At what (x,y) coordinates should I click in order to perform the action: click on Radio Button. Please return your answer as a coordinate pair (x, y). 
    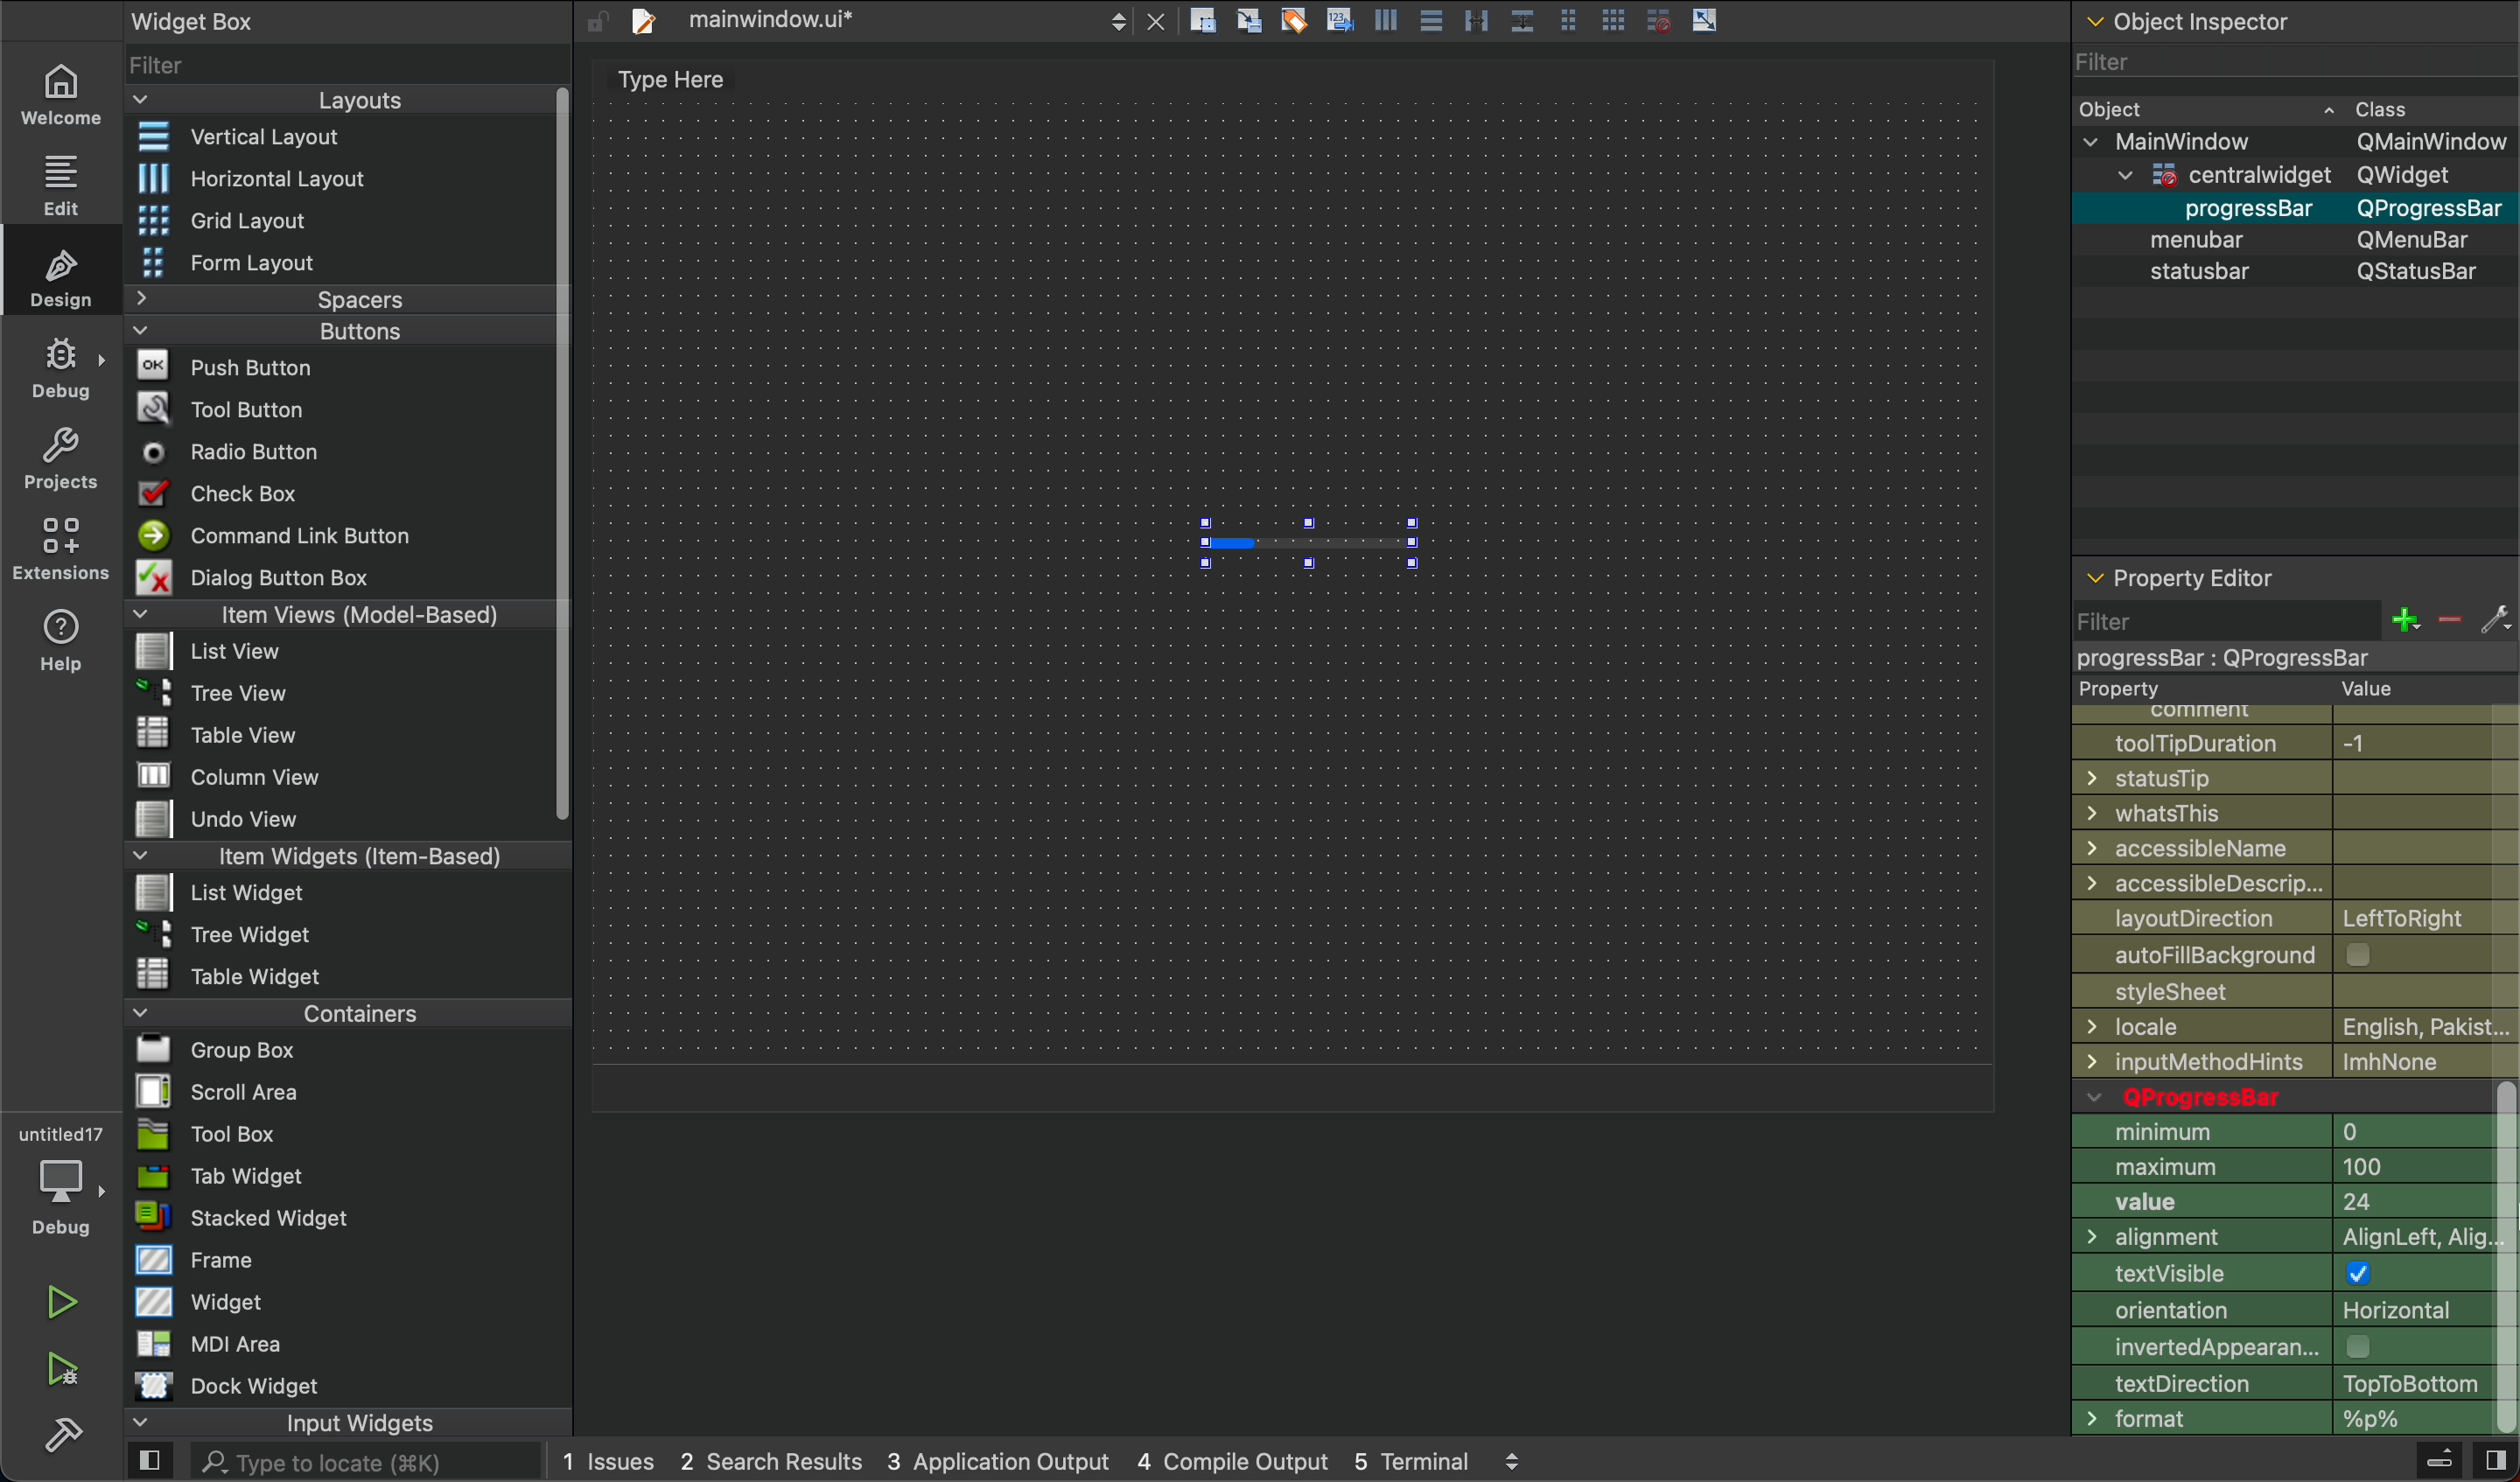
    Looking at the image, I should click on (240, 452).